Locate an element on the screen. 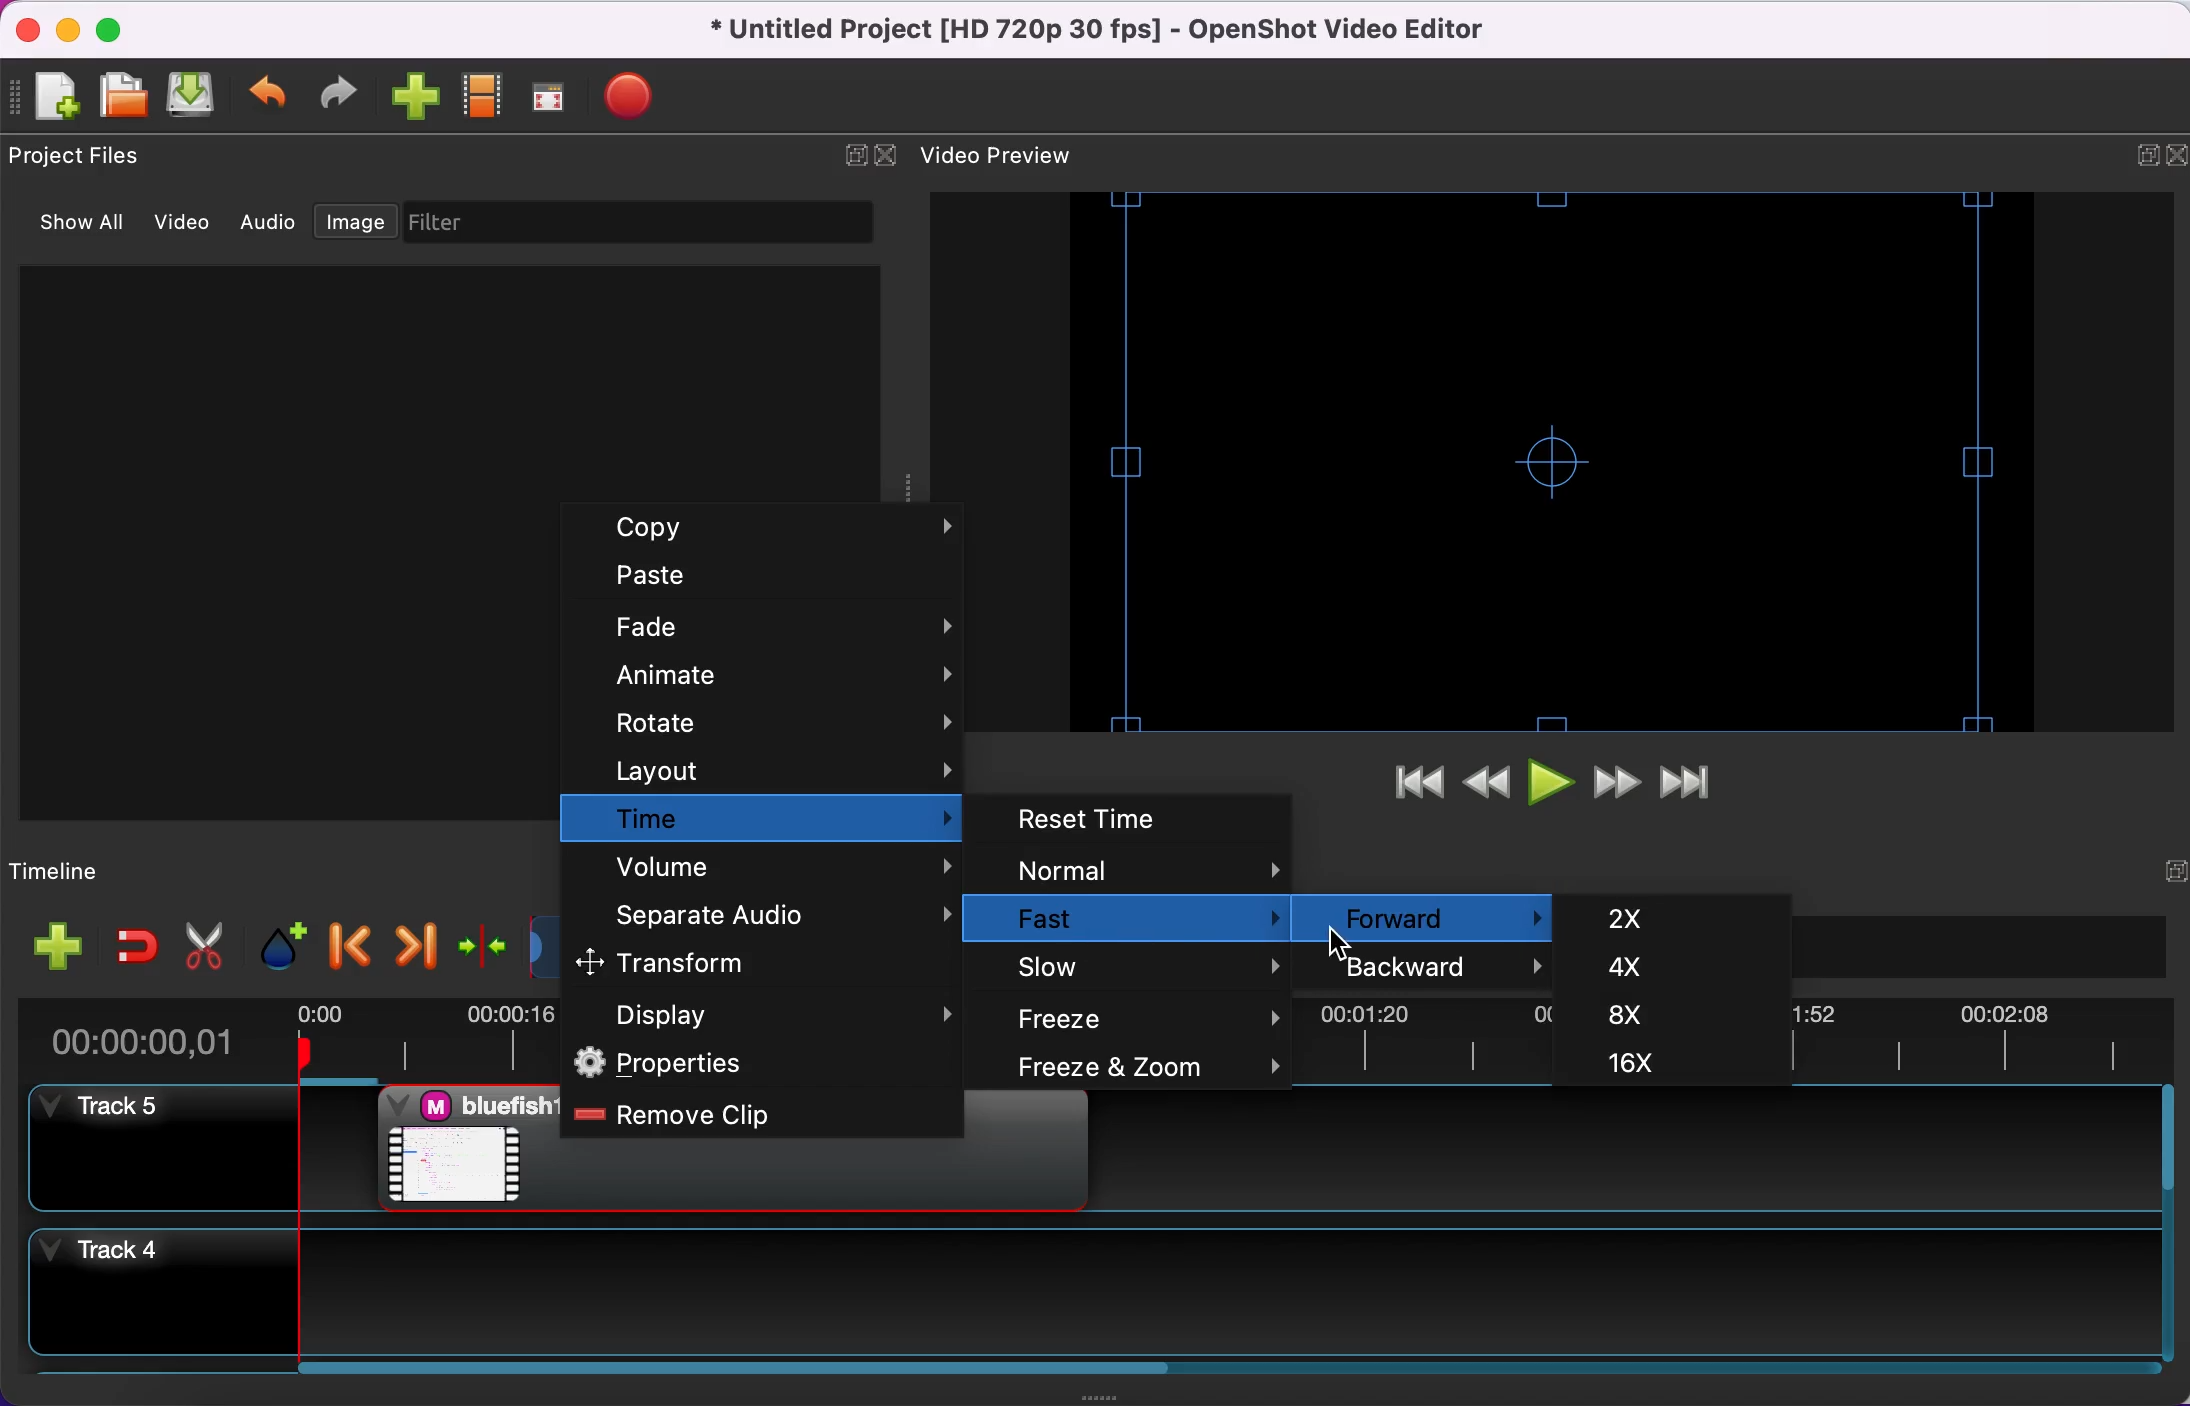  4x is located at coordinates (1671, 965).